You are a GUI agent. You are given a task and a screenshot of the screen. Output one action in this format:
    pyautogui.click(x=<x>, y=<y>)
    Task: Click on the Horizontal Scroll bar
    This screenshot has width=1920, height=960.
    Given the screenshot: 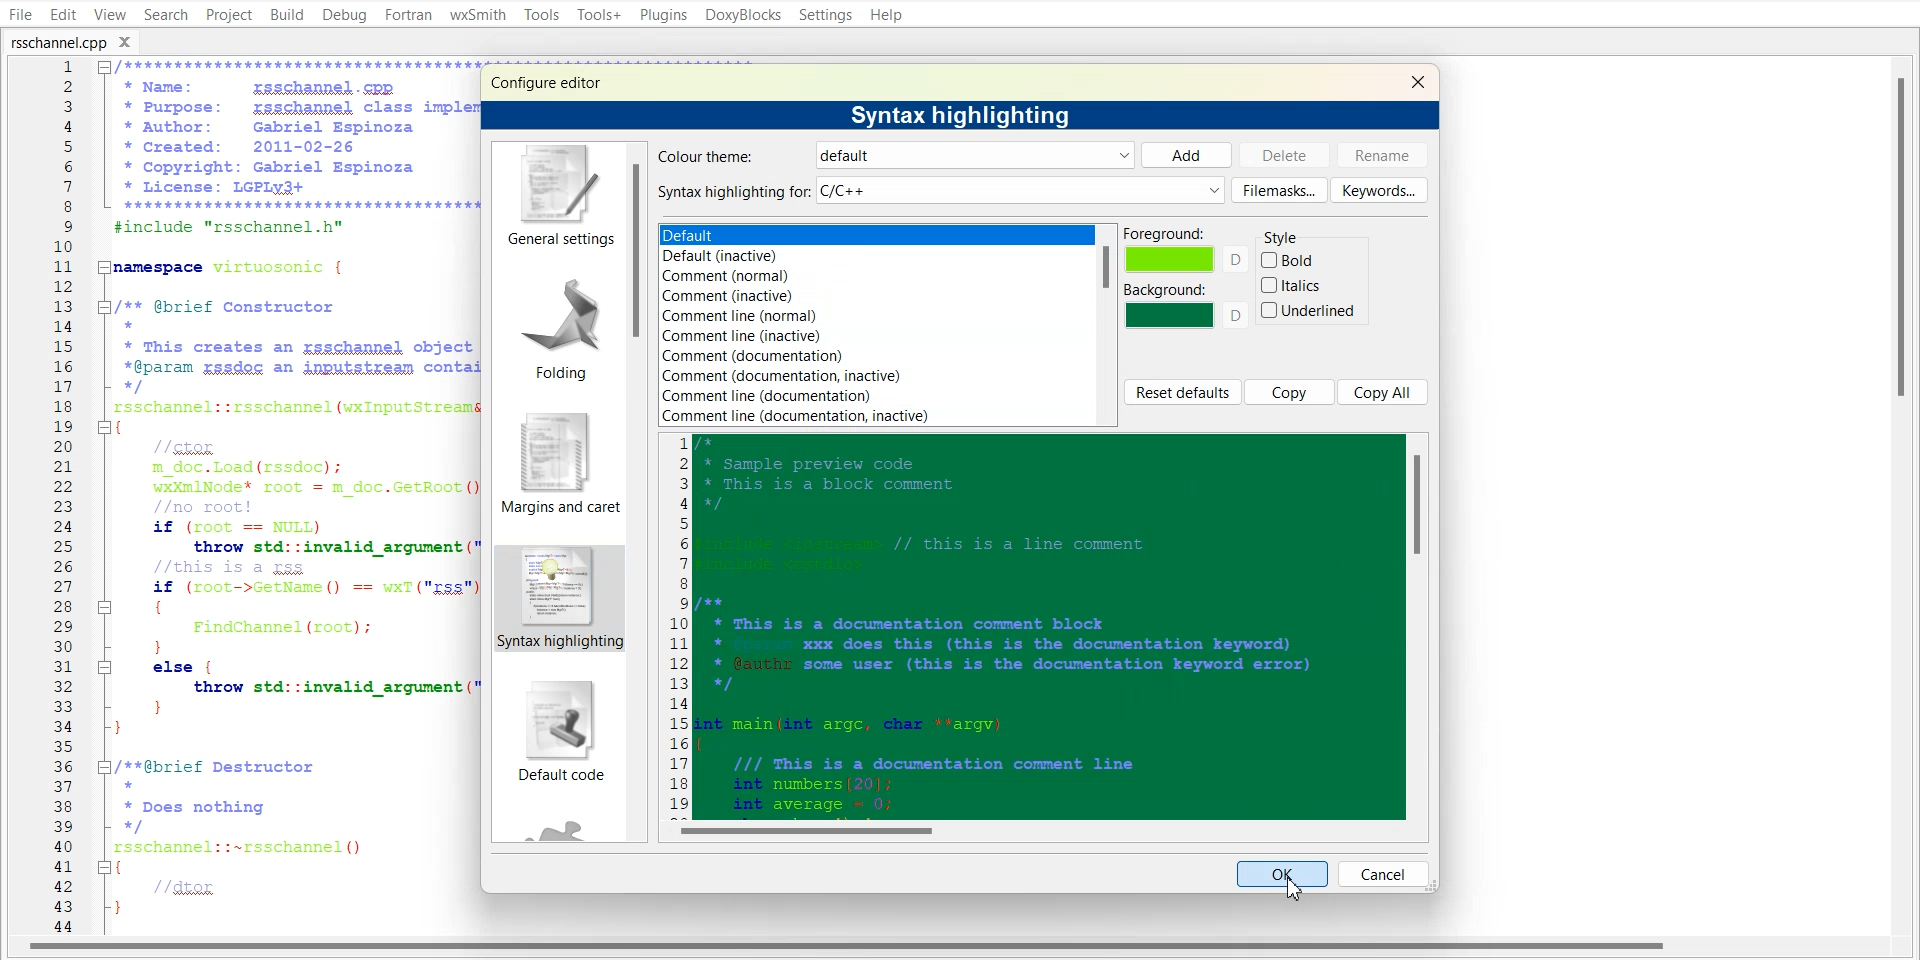 What is the action you would take?
    pyautogui.click(x=850, y=949)
    